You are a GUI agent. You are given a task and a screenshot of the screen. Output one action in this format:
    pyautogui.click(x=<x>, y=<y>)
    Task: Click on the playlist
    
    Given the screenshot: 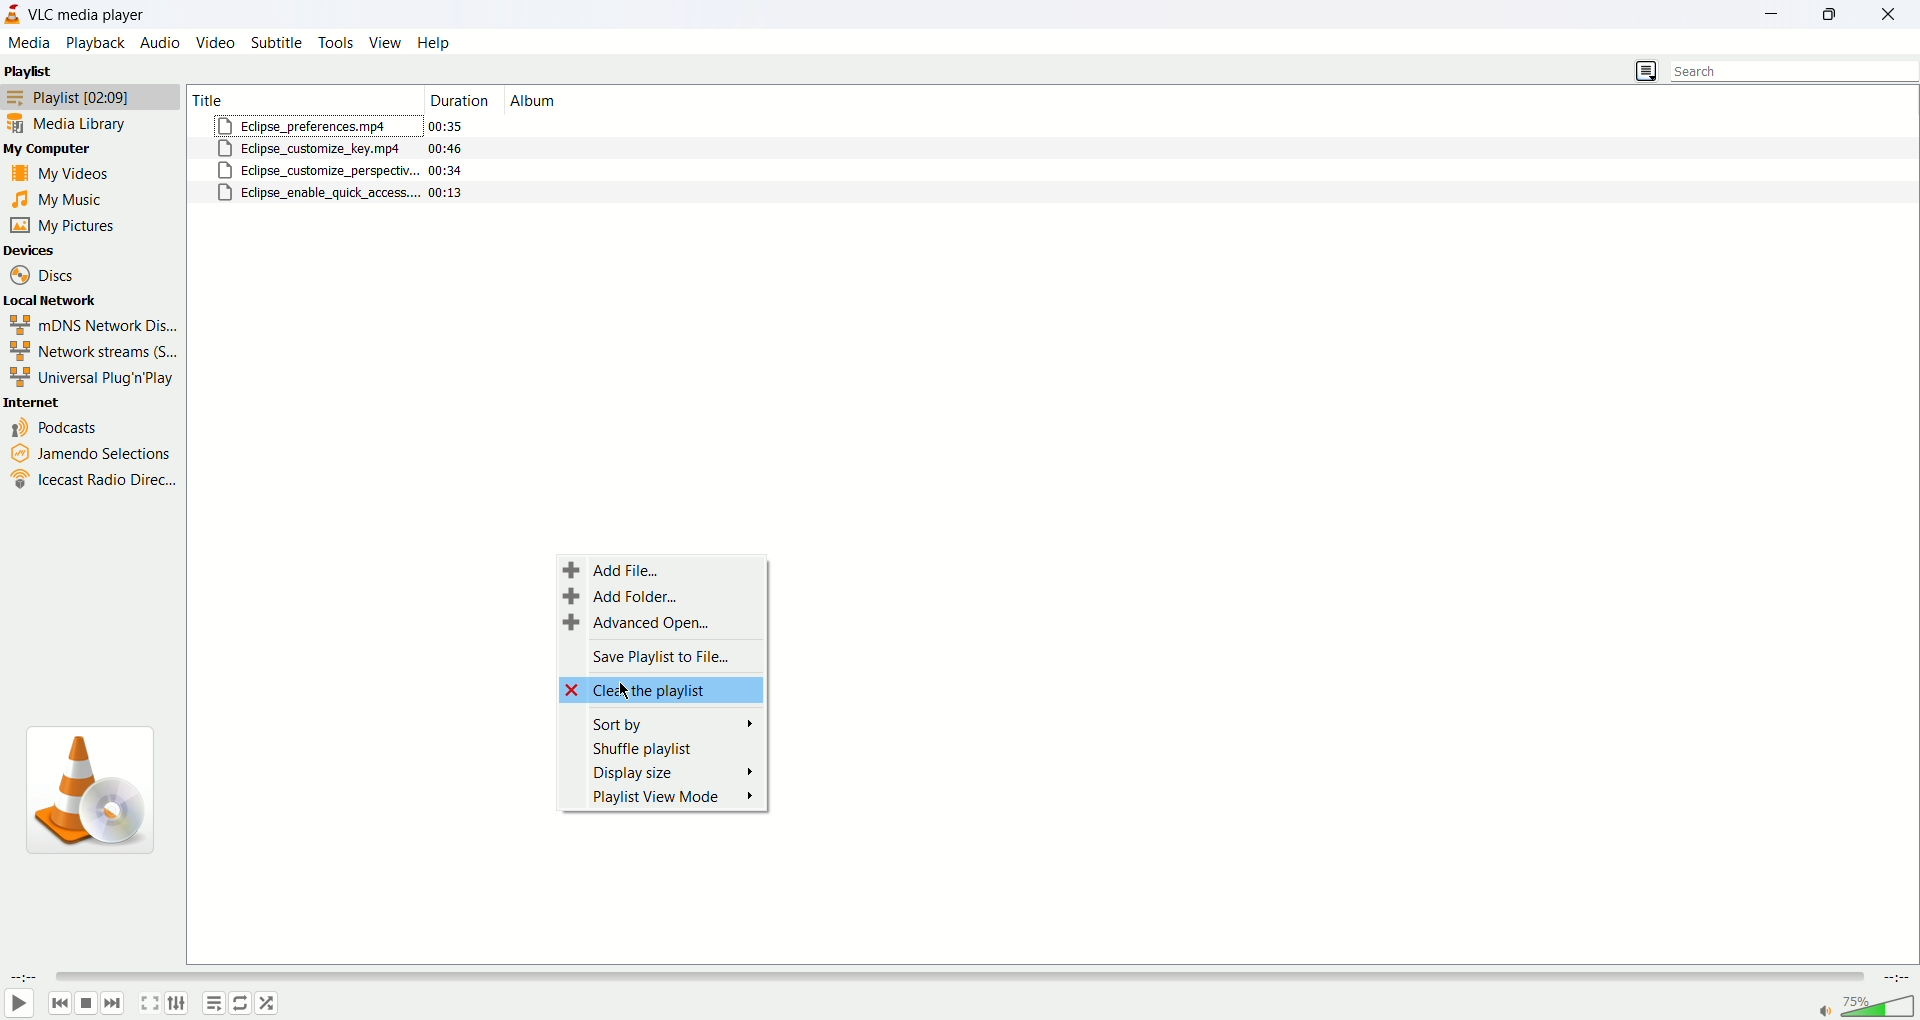 What is the action you would take?
    pyautogui.click(x=92, y=97)
    